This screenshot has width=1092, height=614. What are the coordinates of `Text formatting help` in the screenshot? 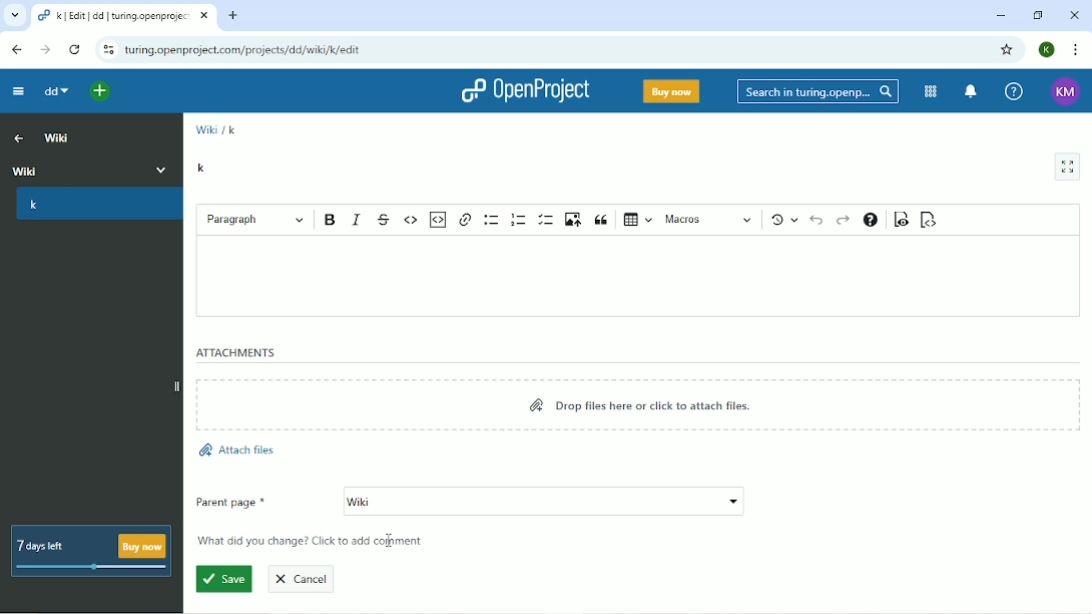 It's located at (870, 219).